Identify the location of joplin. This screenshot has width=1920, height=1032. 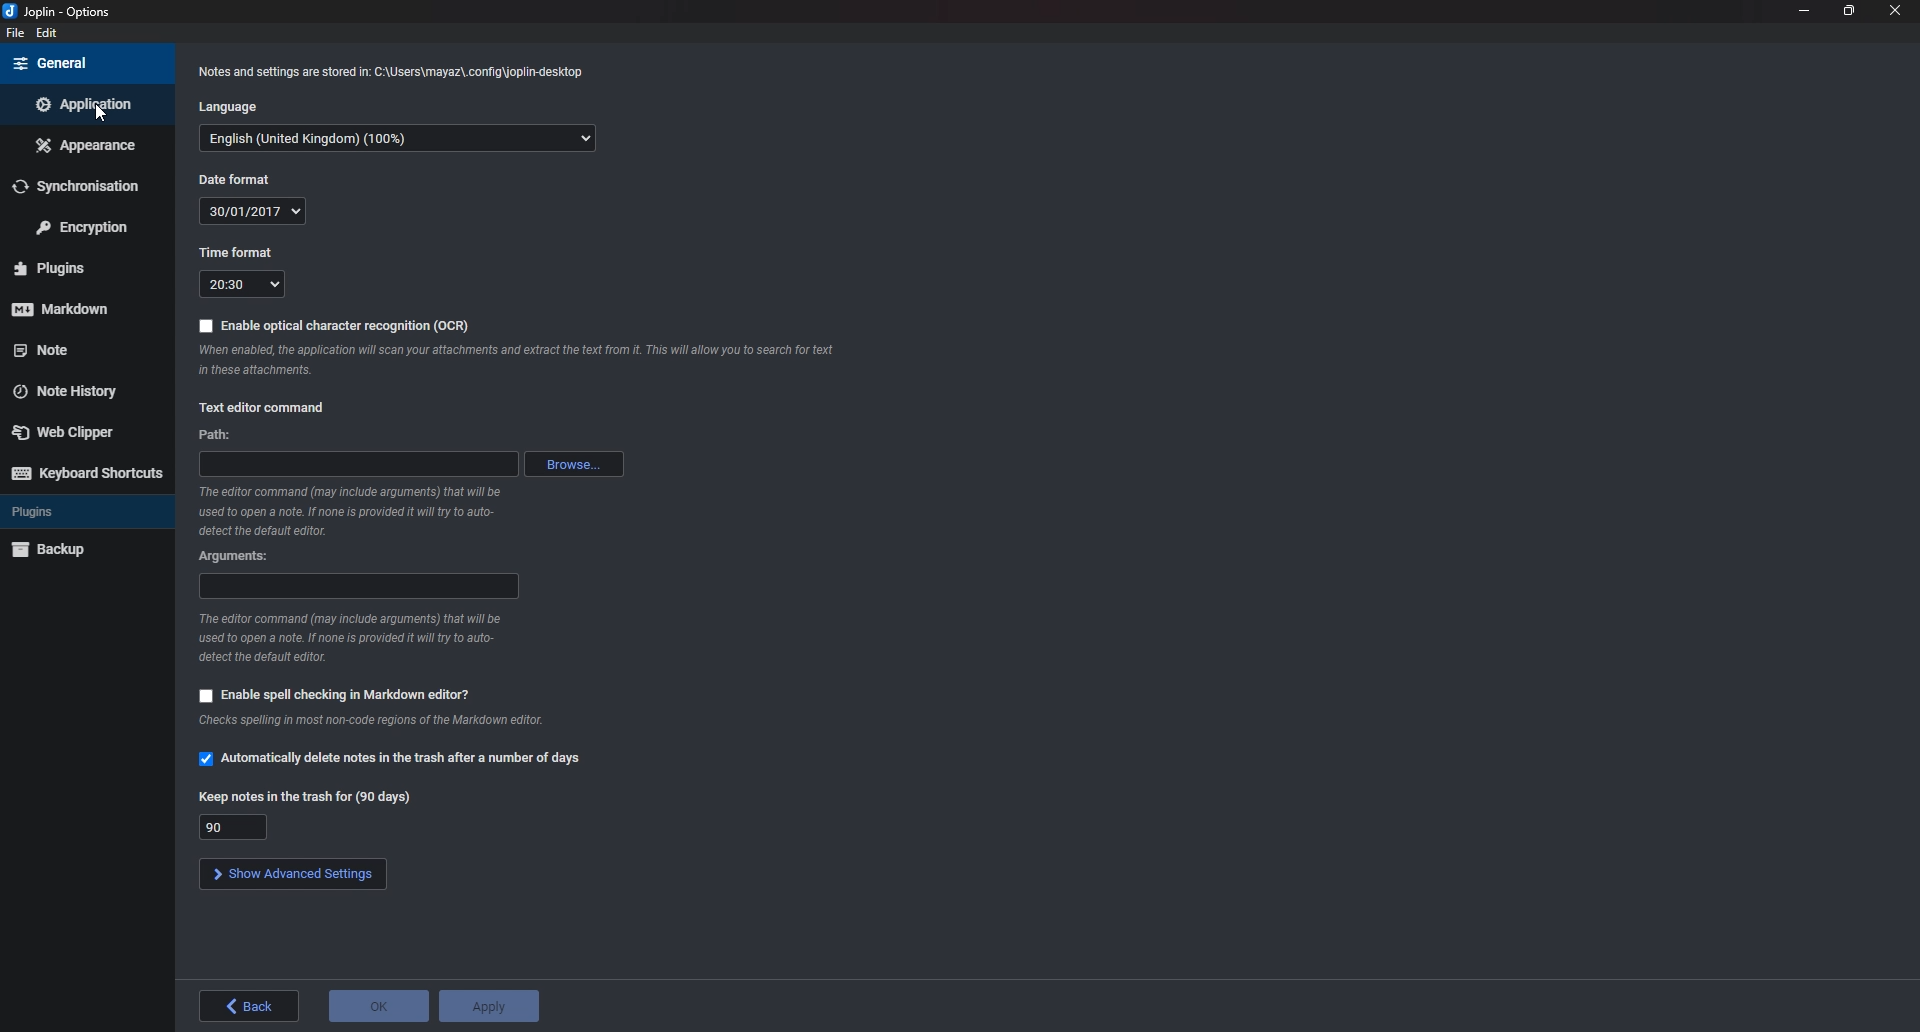
(64, 10).